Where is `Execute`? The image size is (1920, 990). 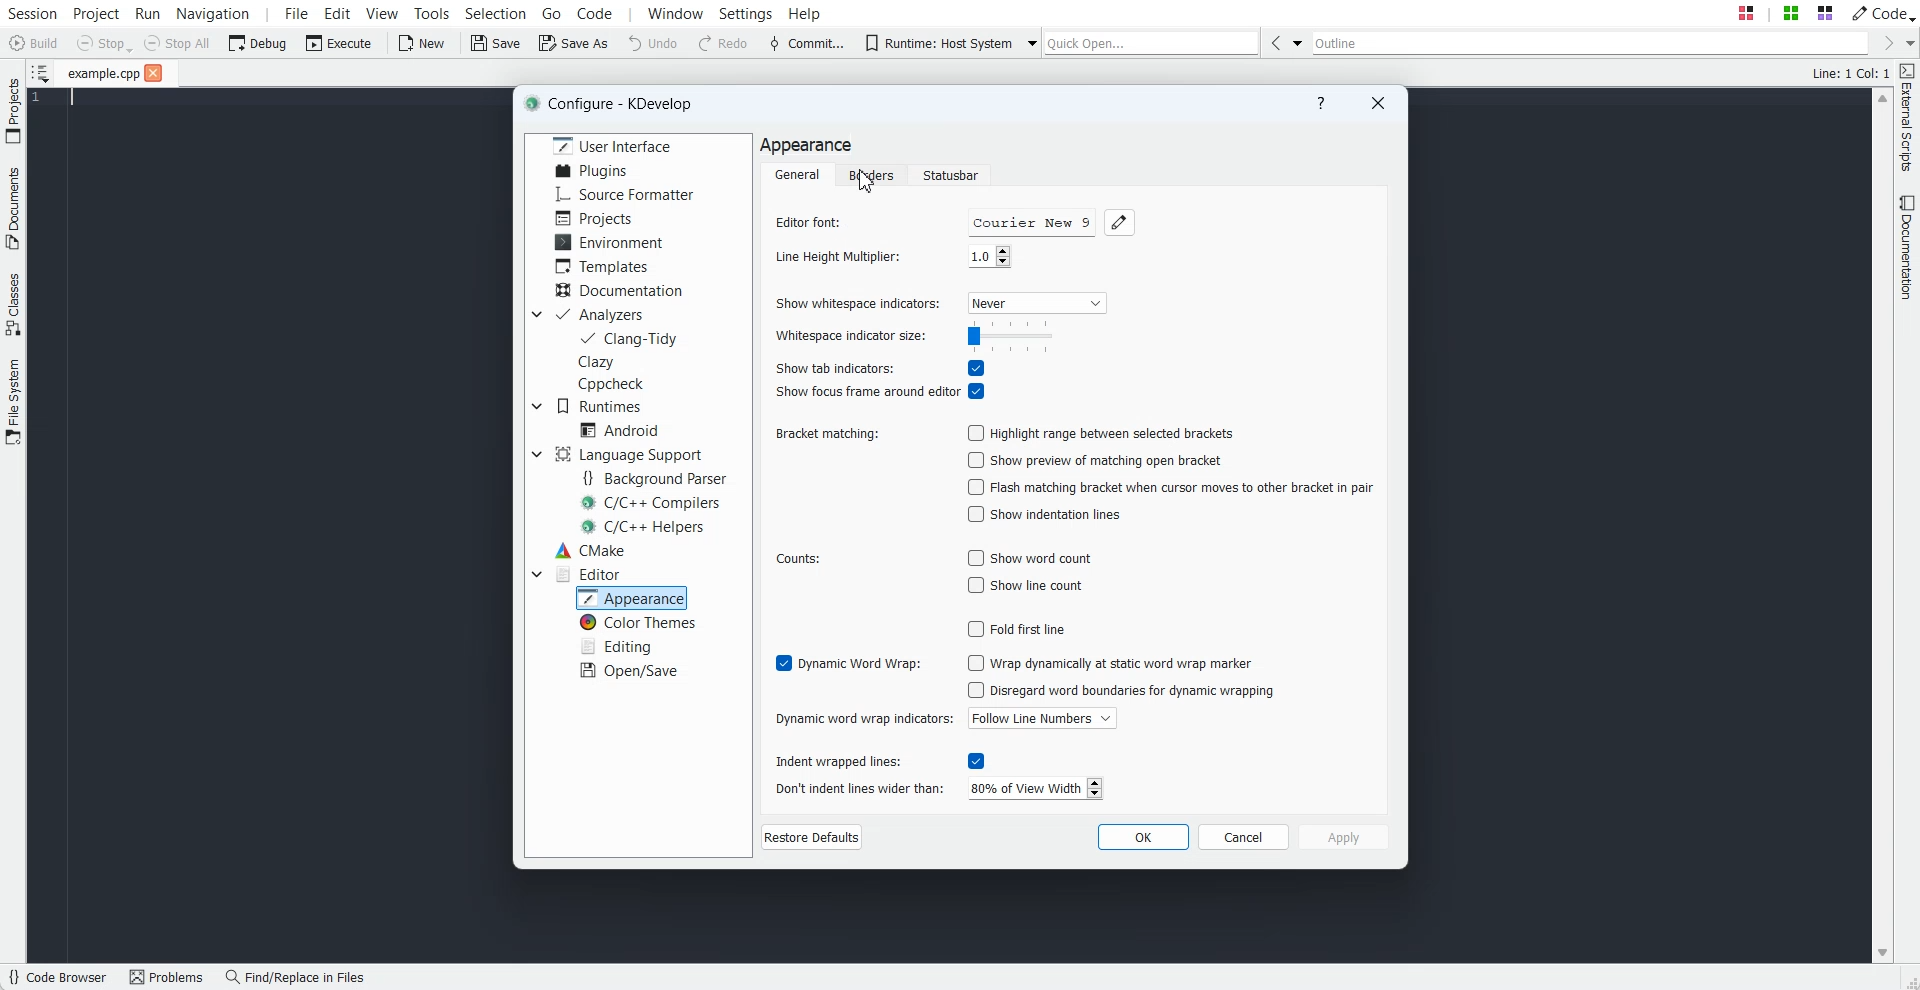 Execute is located at coordinates (339, 43).